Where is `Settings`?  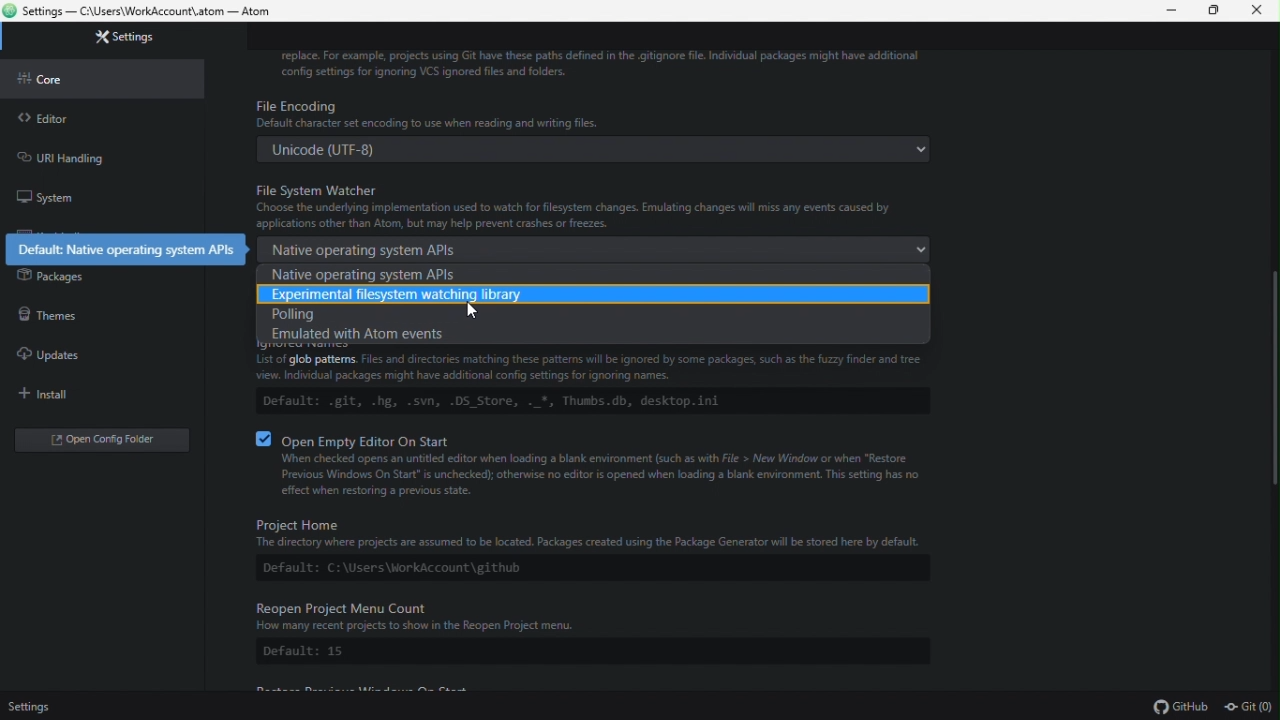 Settings is located at coordinates (119, 37).